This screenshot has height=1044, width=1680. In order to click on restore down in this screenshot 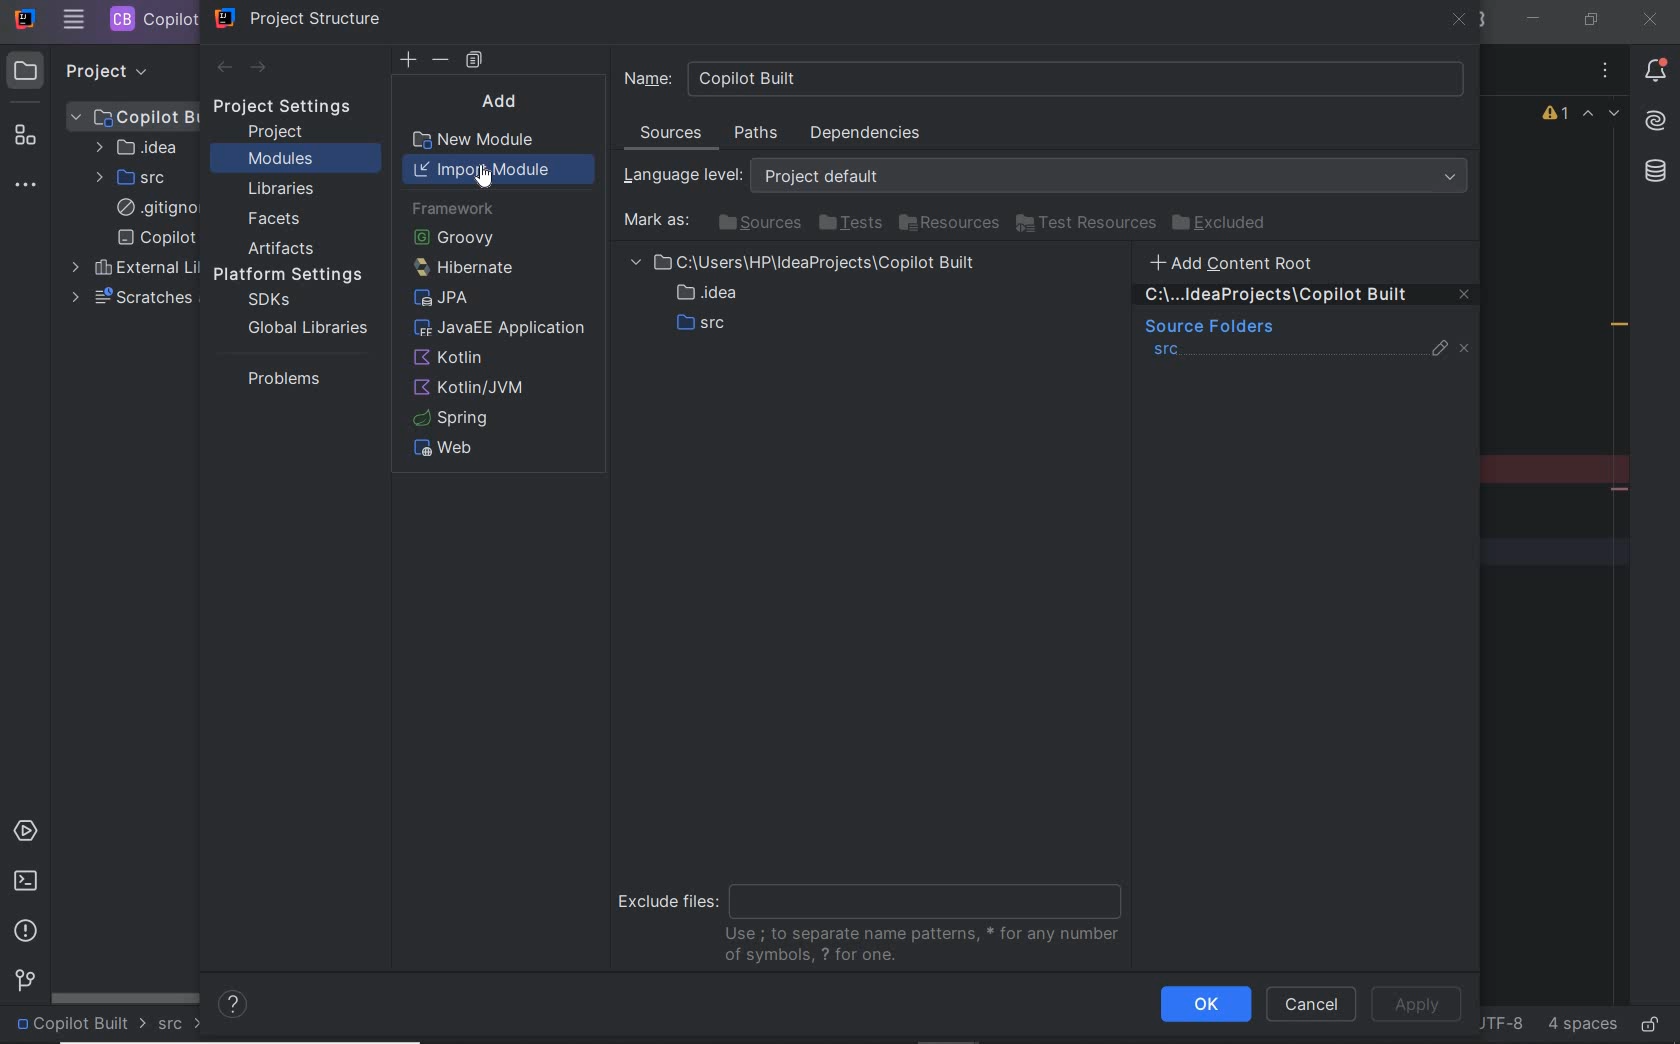, I will do `click(1589, 19)`.